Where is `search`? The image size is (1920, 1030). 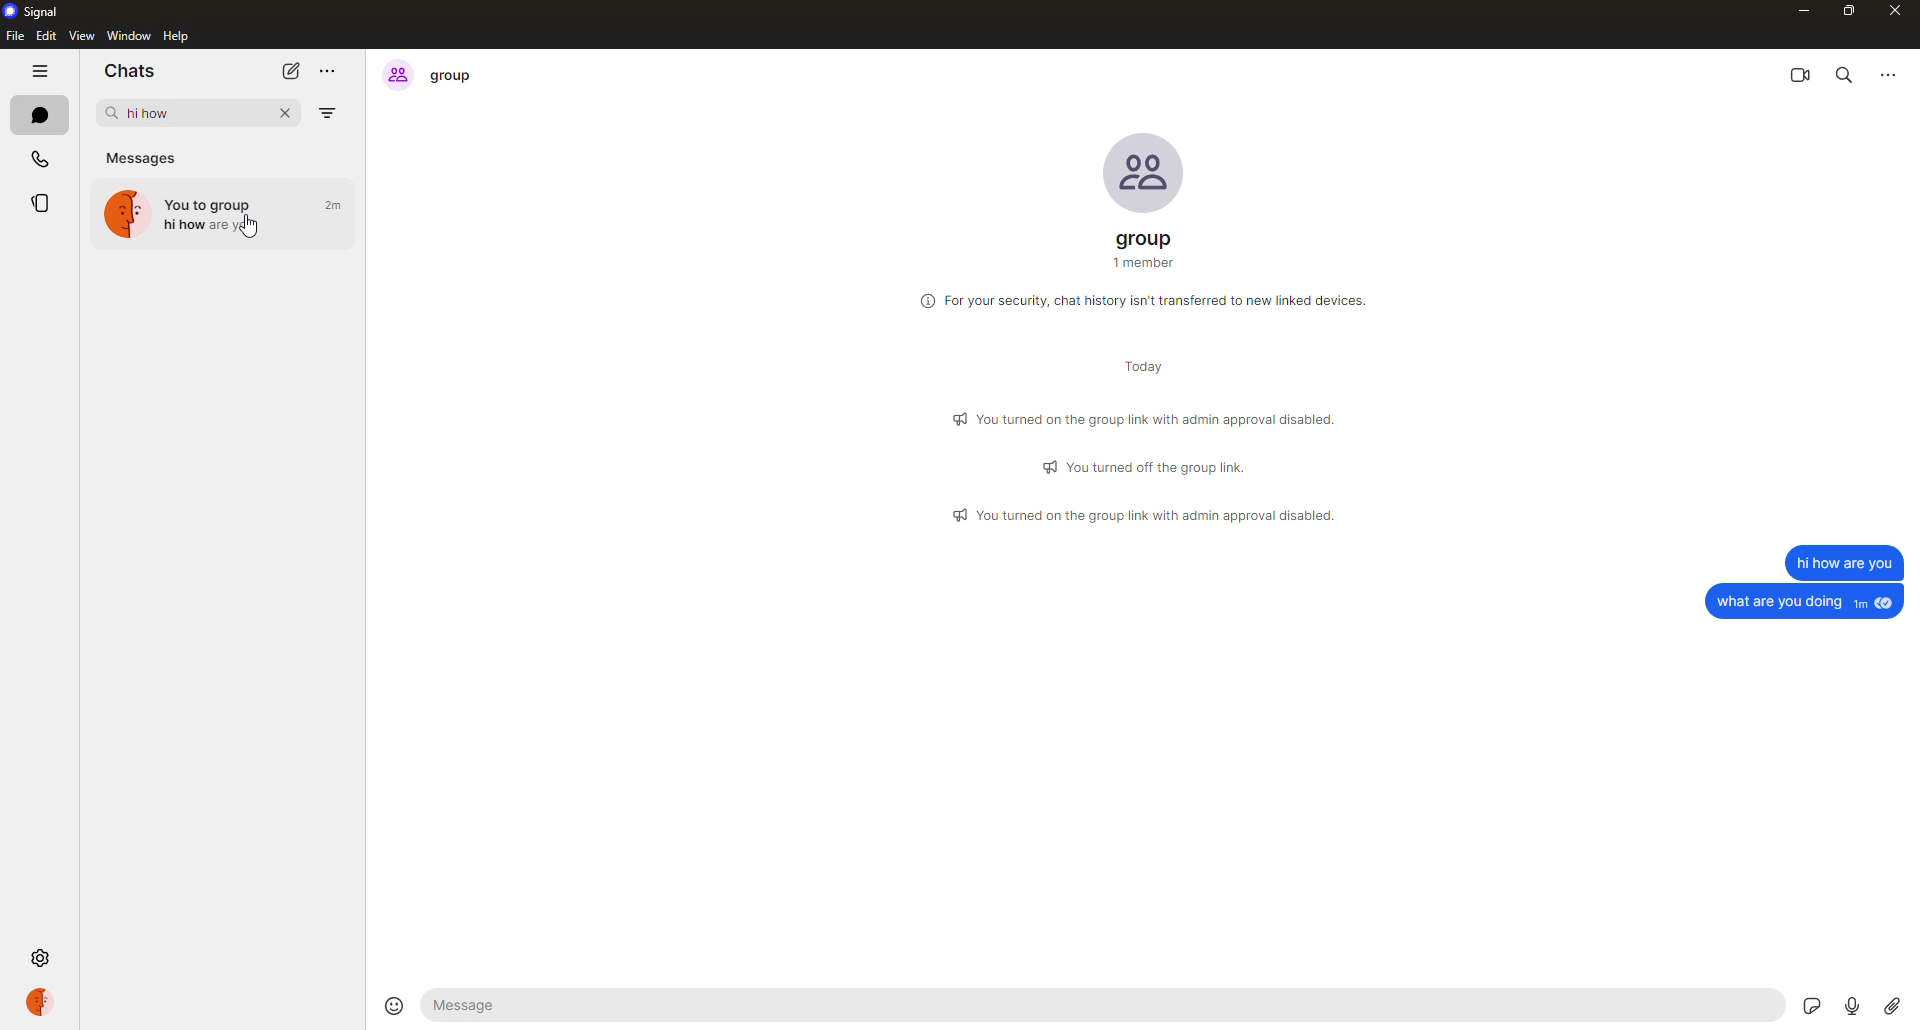 search is located at coordinates (1845, 73).